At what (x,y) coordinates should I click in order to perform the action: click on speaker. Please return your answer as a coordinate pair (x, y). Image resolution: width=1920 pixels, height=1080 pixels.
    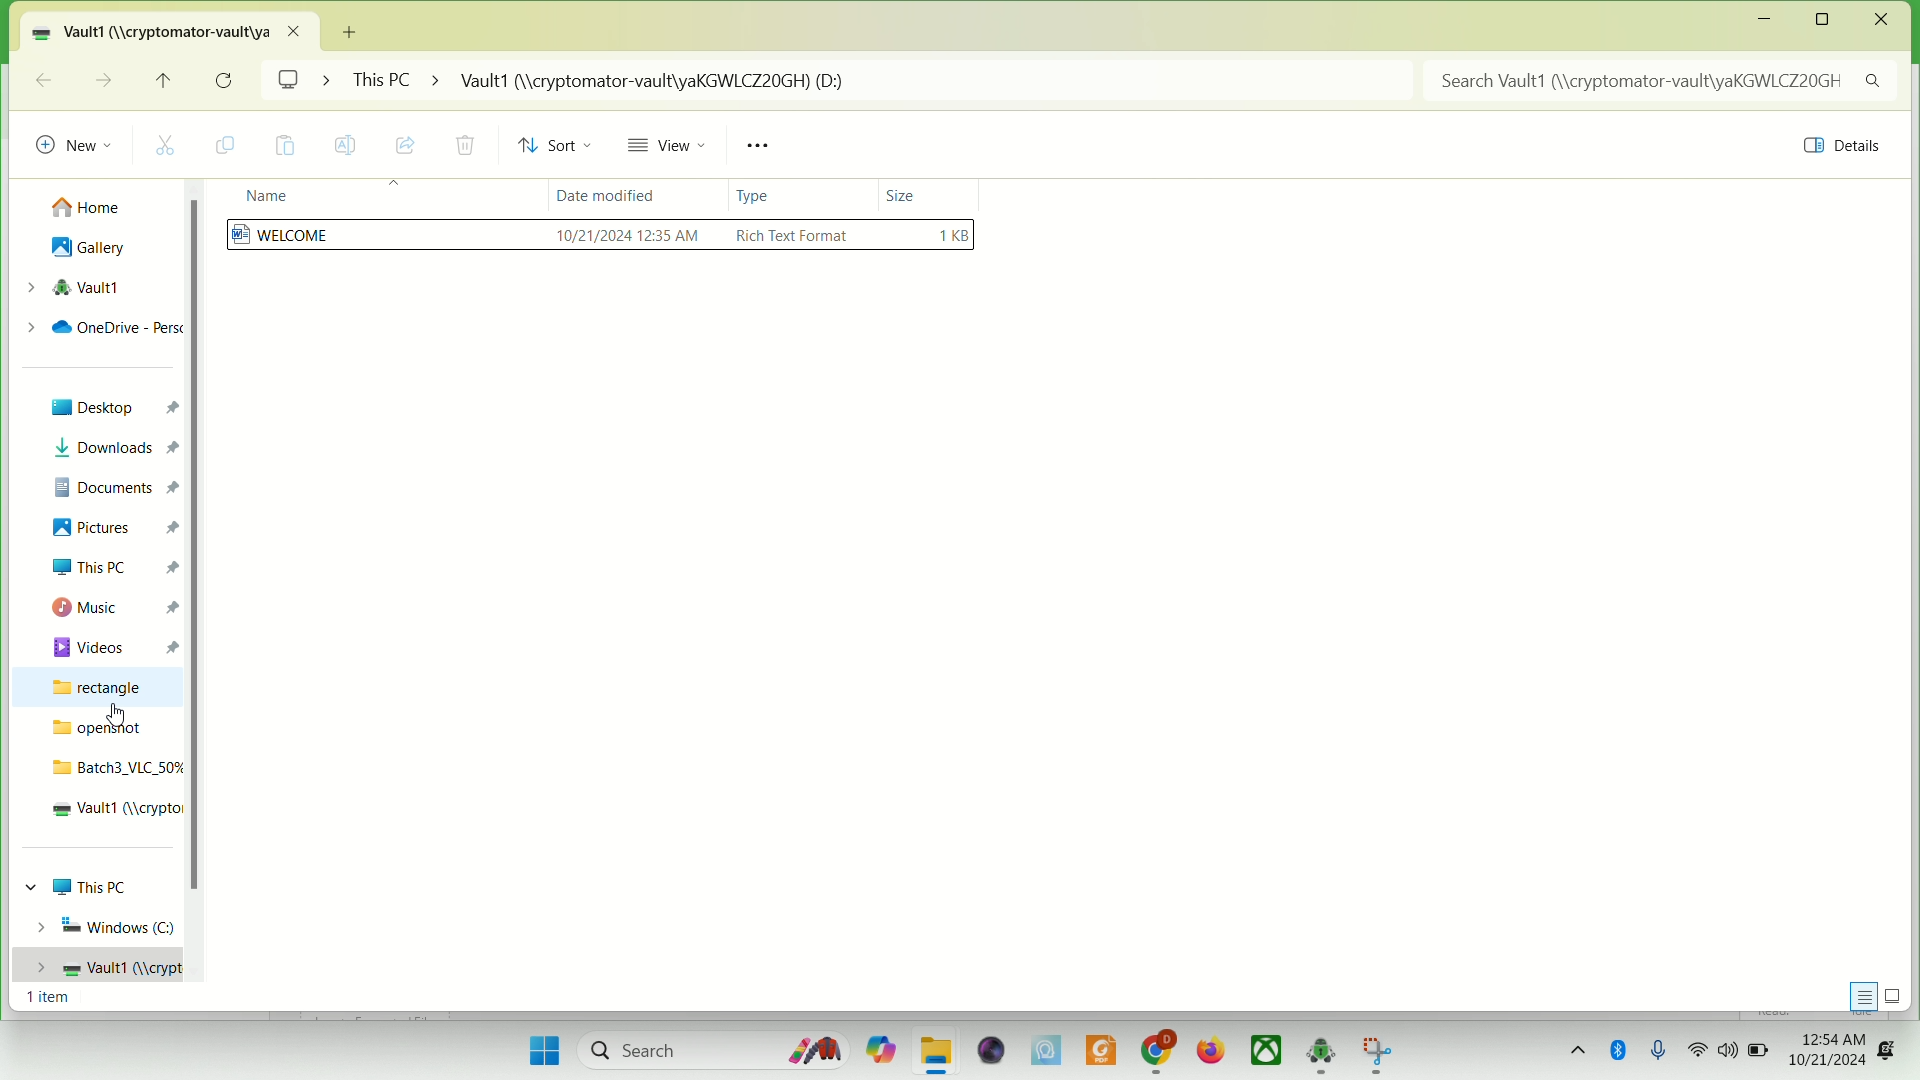
    Looking at the image, I should click on (1729, 1053).